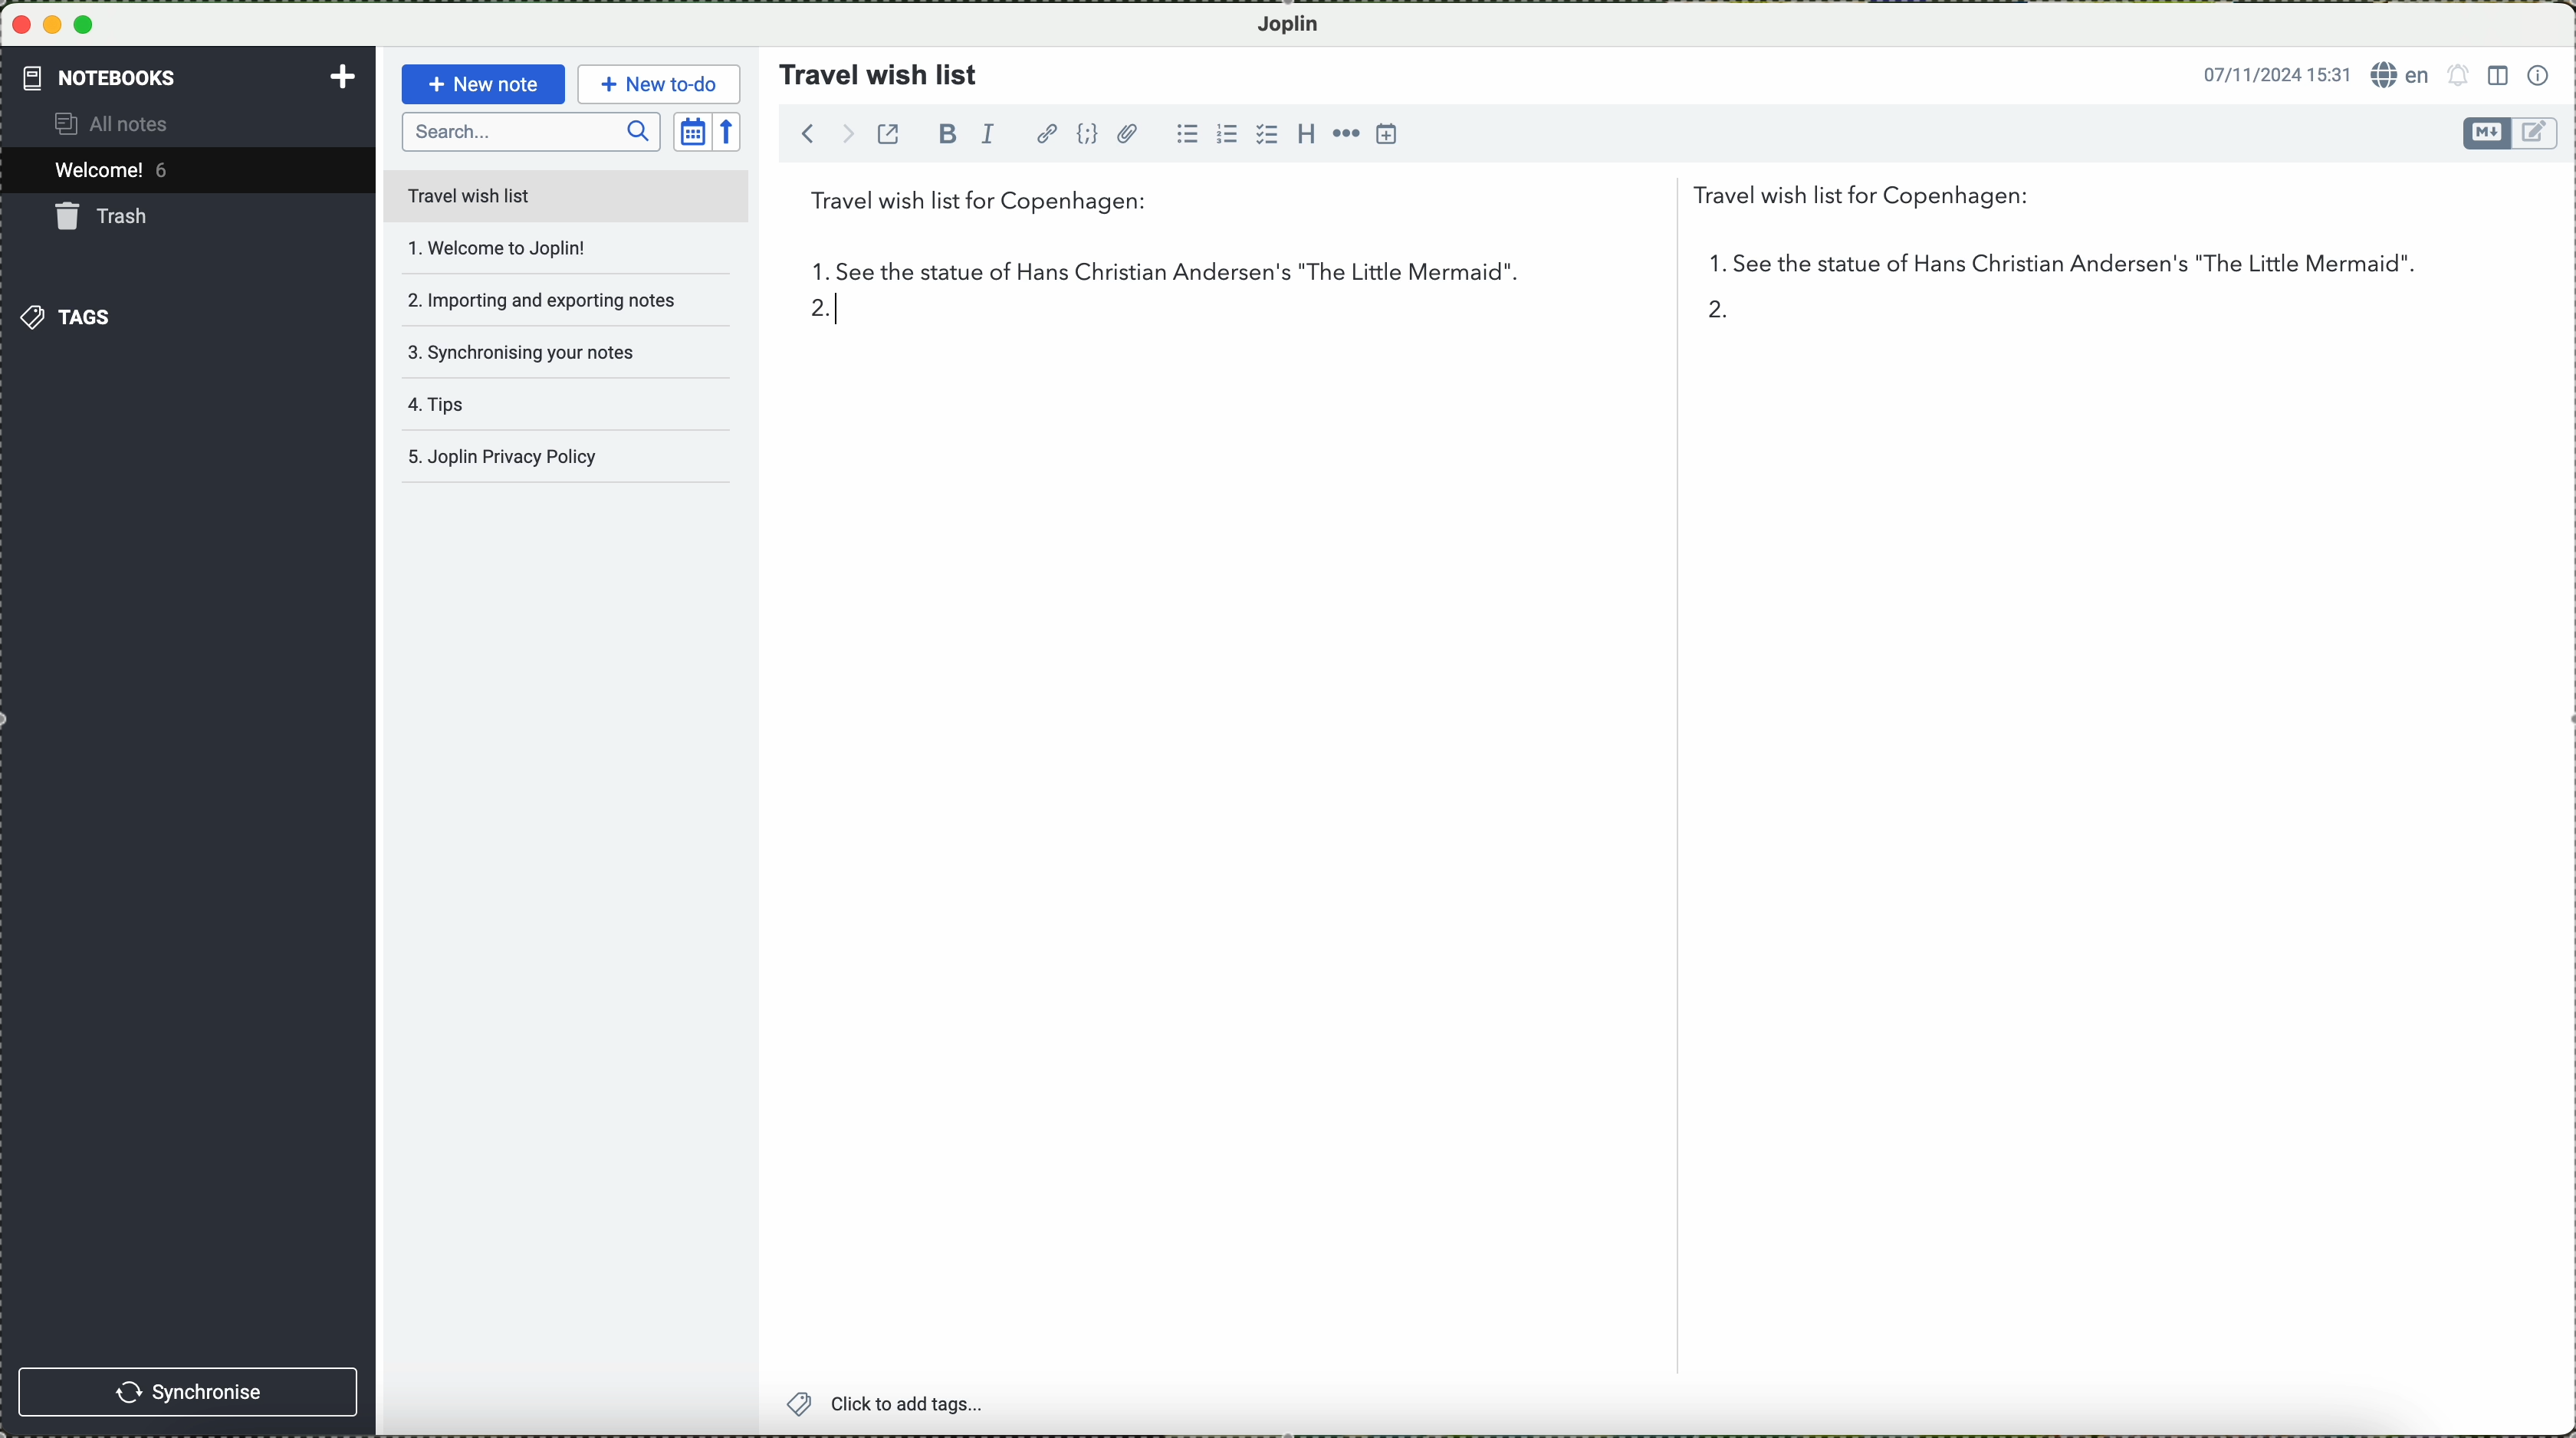 The image size is (2576, 1438). I want to click on typing, so click(856, 319).